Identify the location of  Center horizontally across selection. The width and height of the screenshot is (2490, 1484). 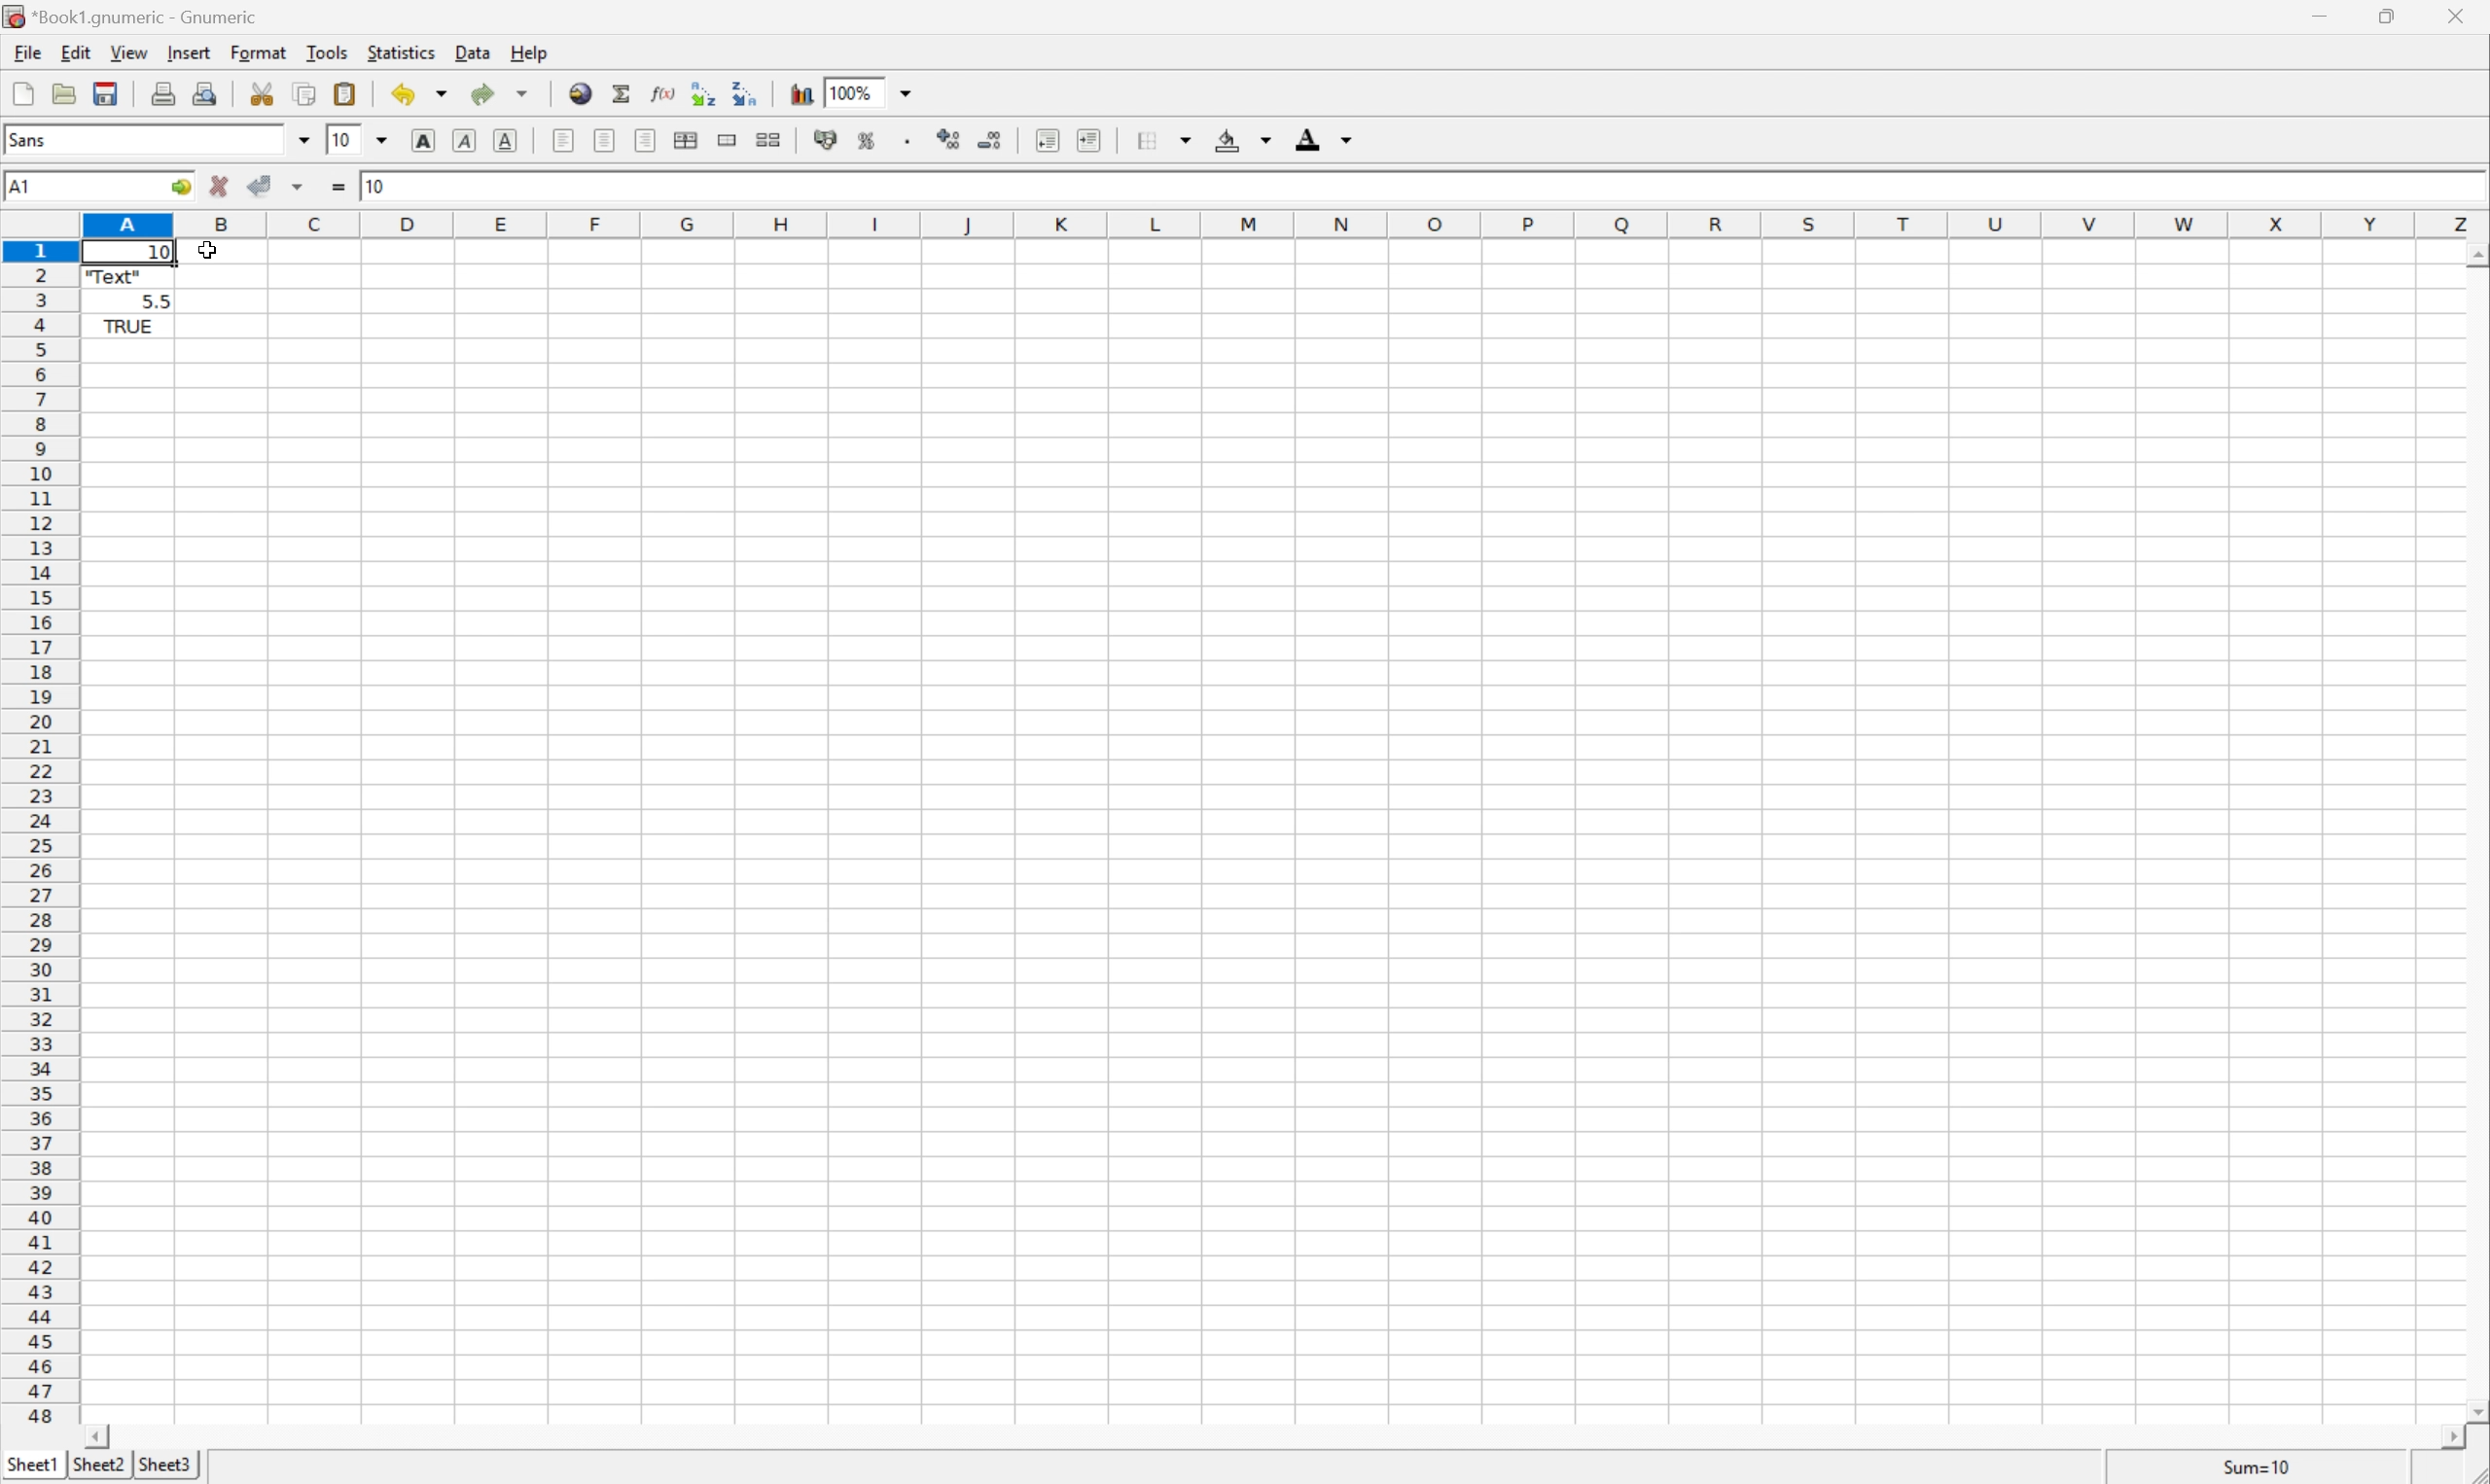
(687, 141).